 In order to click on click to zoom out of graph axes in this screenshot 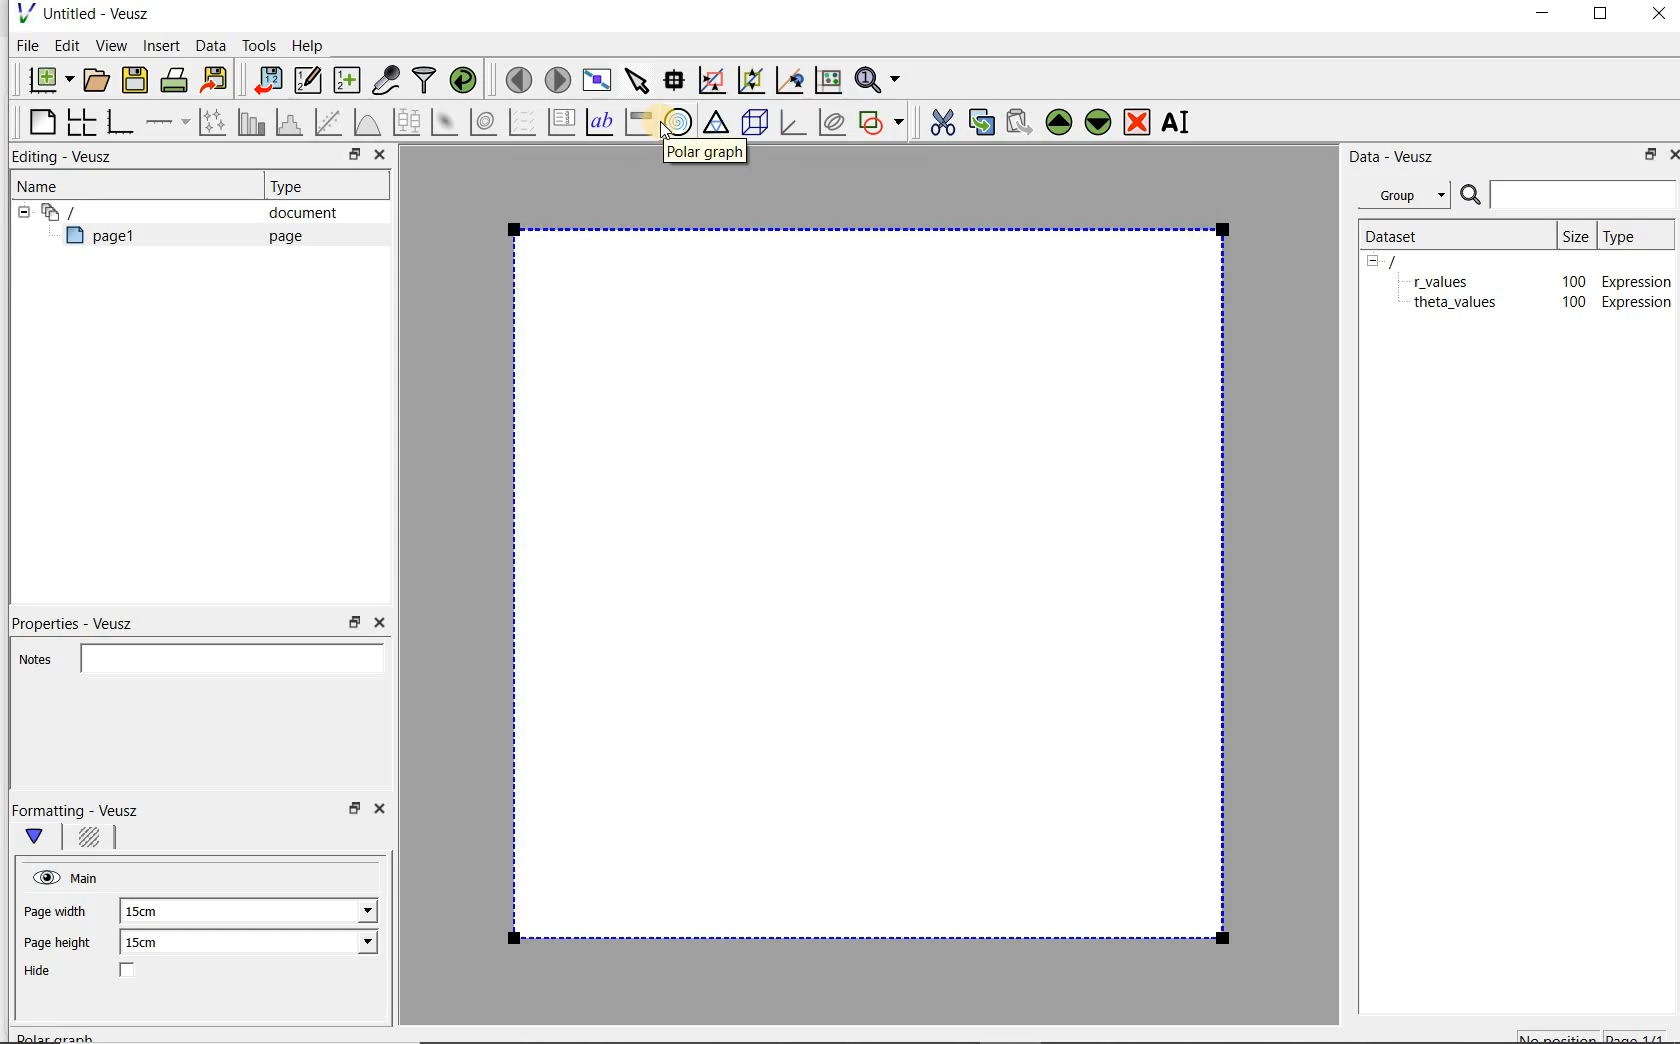, I will do `click(752, 81)`.